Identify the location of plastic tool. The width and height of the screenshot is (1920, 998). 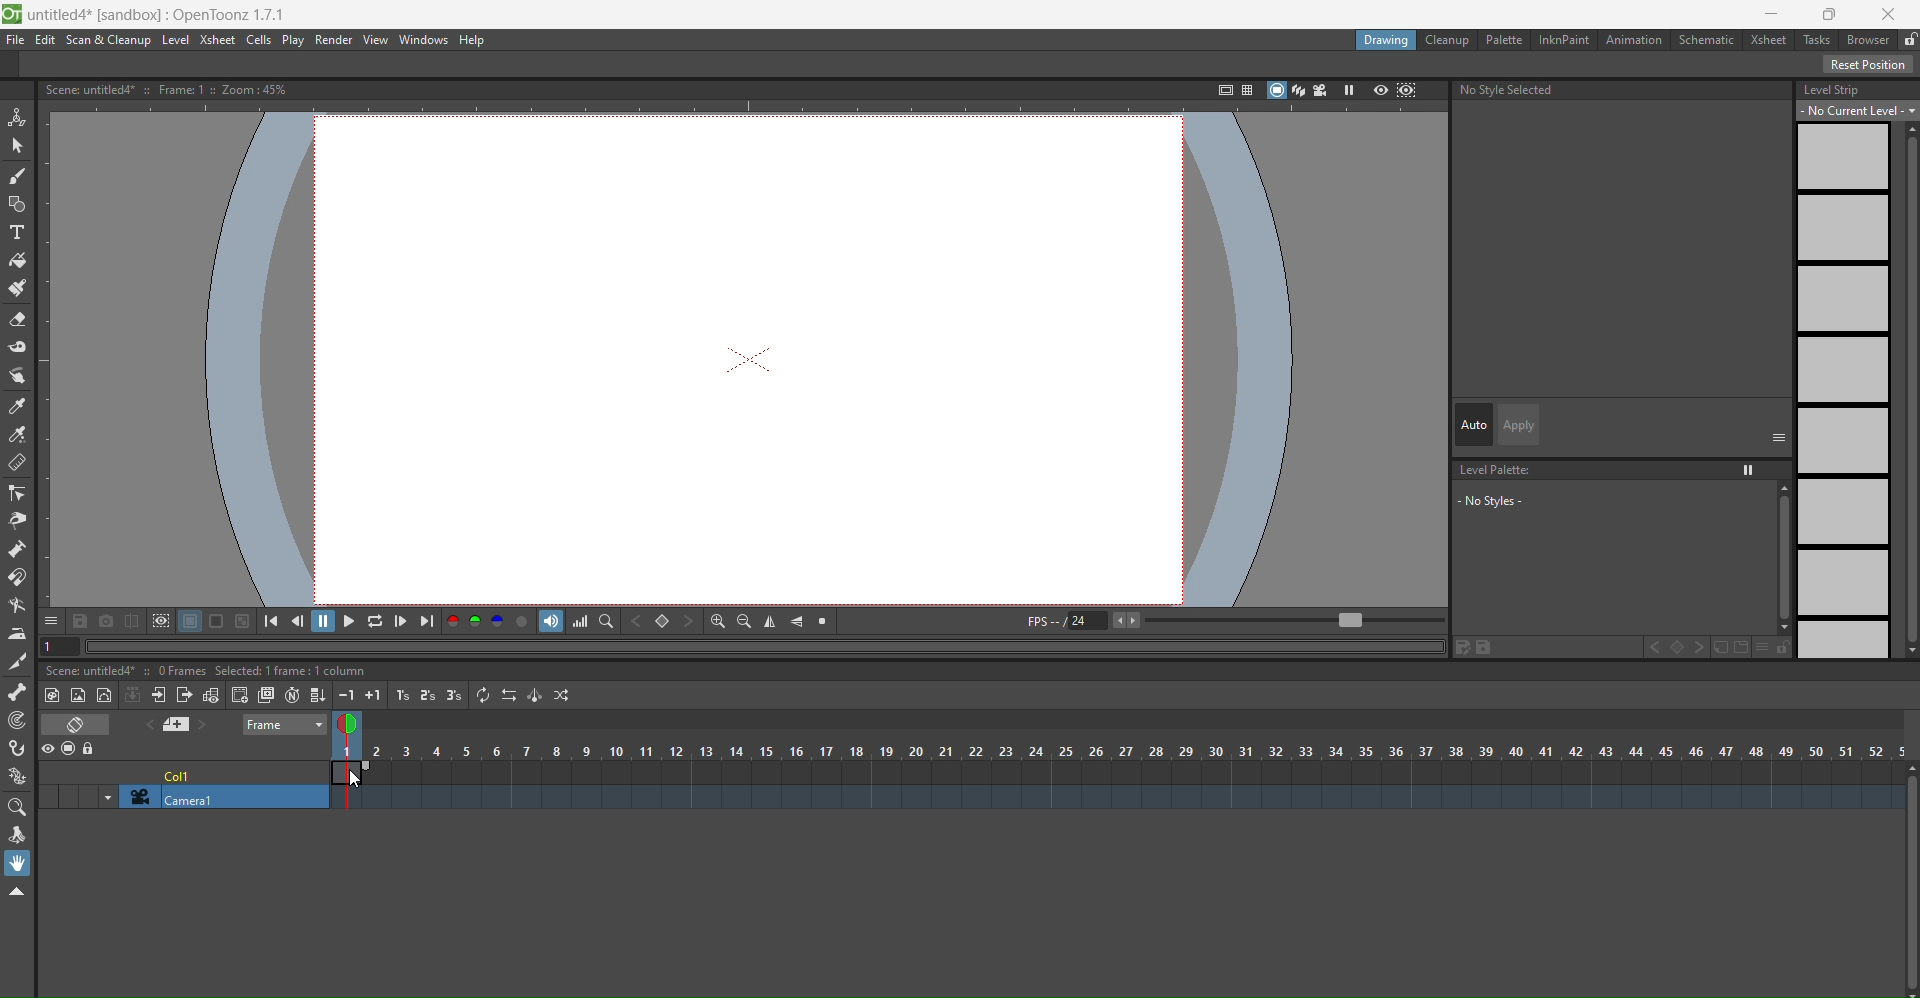
(16, 777).